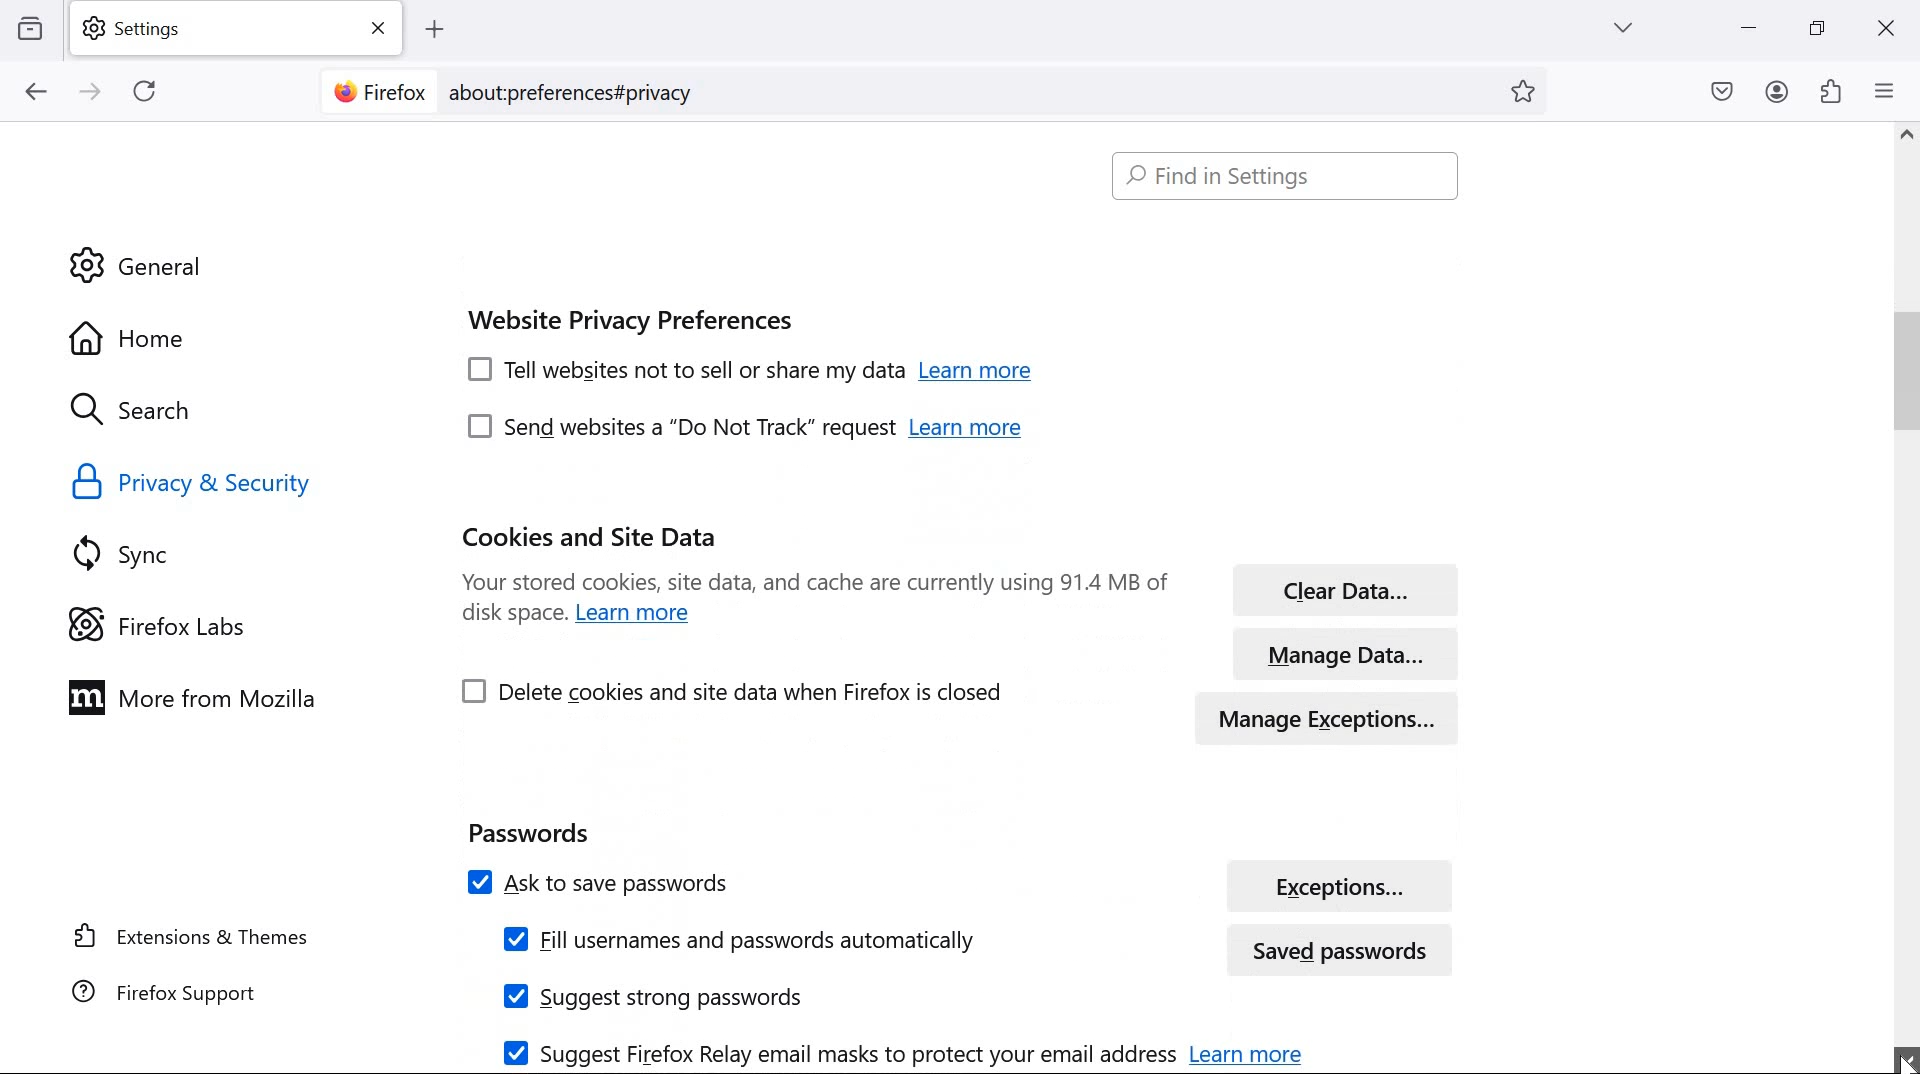  What do you see at coordinates (193, 935) in the screenshot?
I see `extensions & themes` at bounding box center [193, 935].